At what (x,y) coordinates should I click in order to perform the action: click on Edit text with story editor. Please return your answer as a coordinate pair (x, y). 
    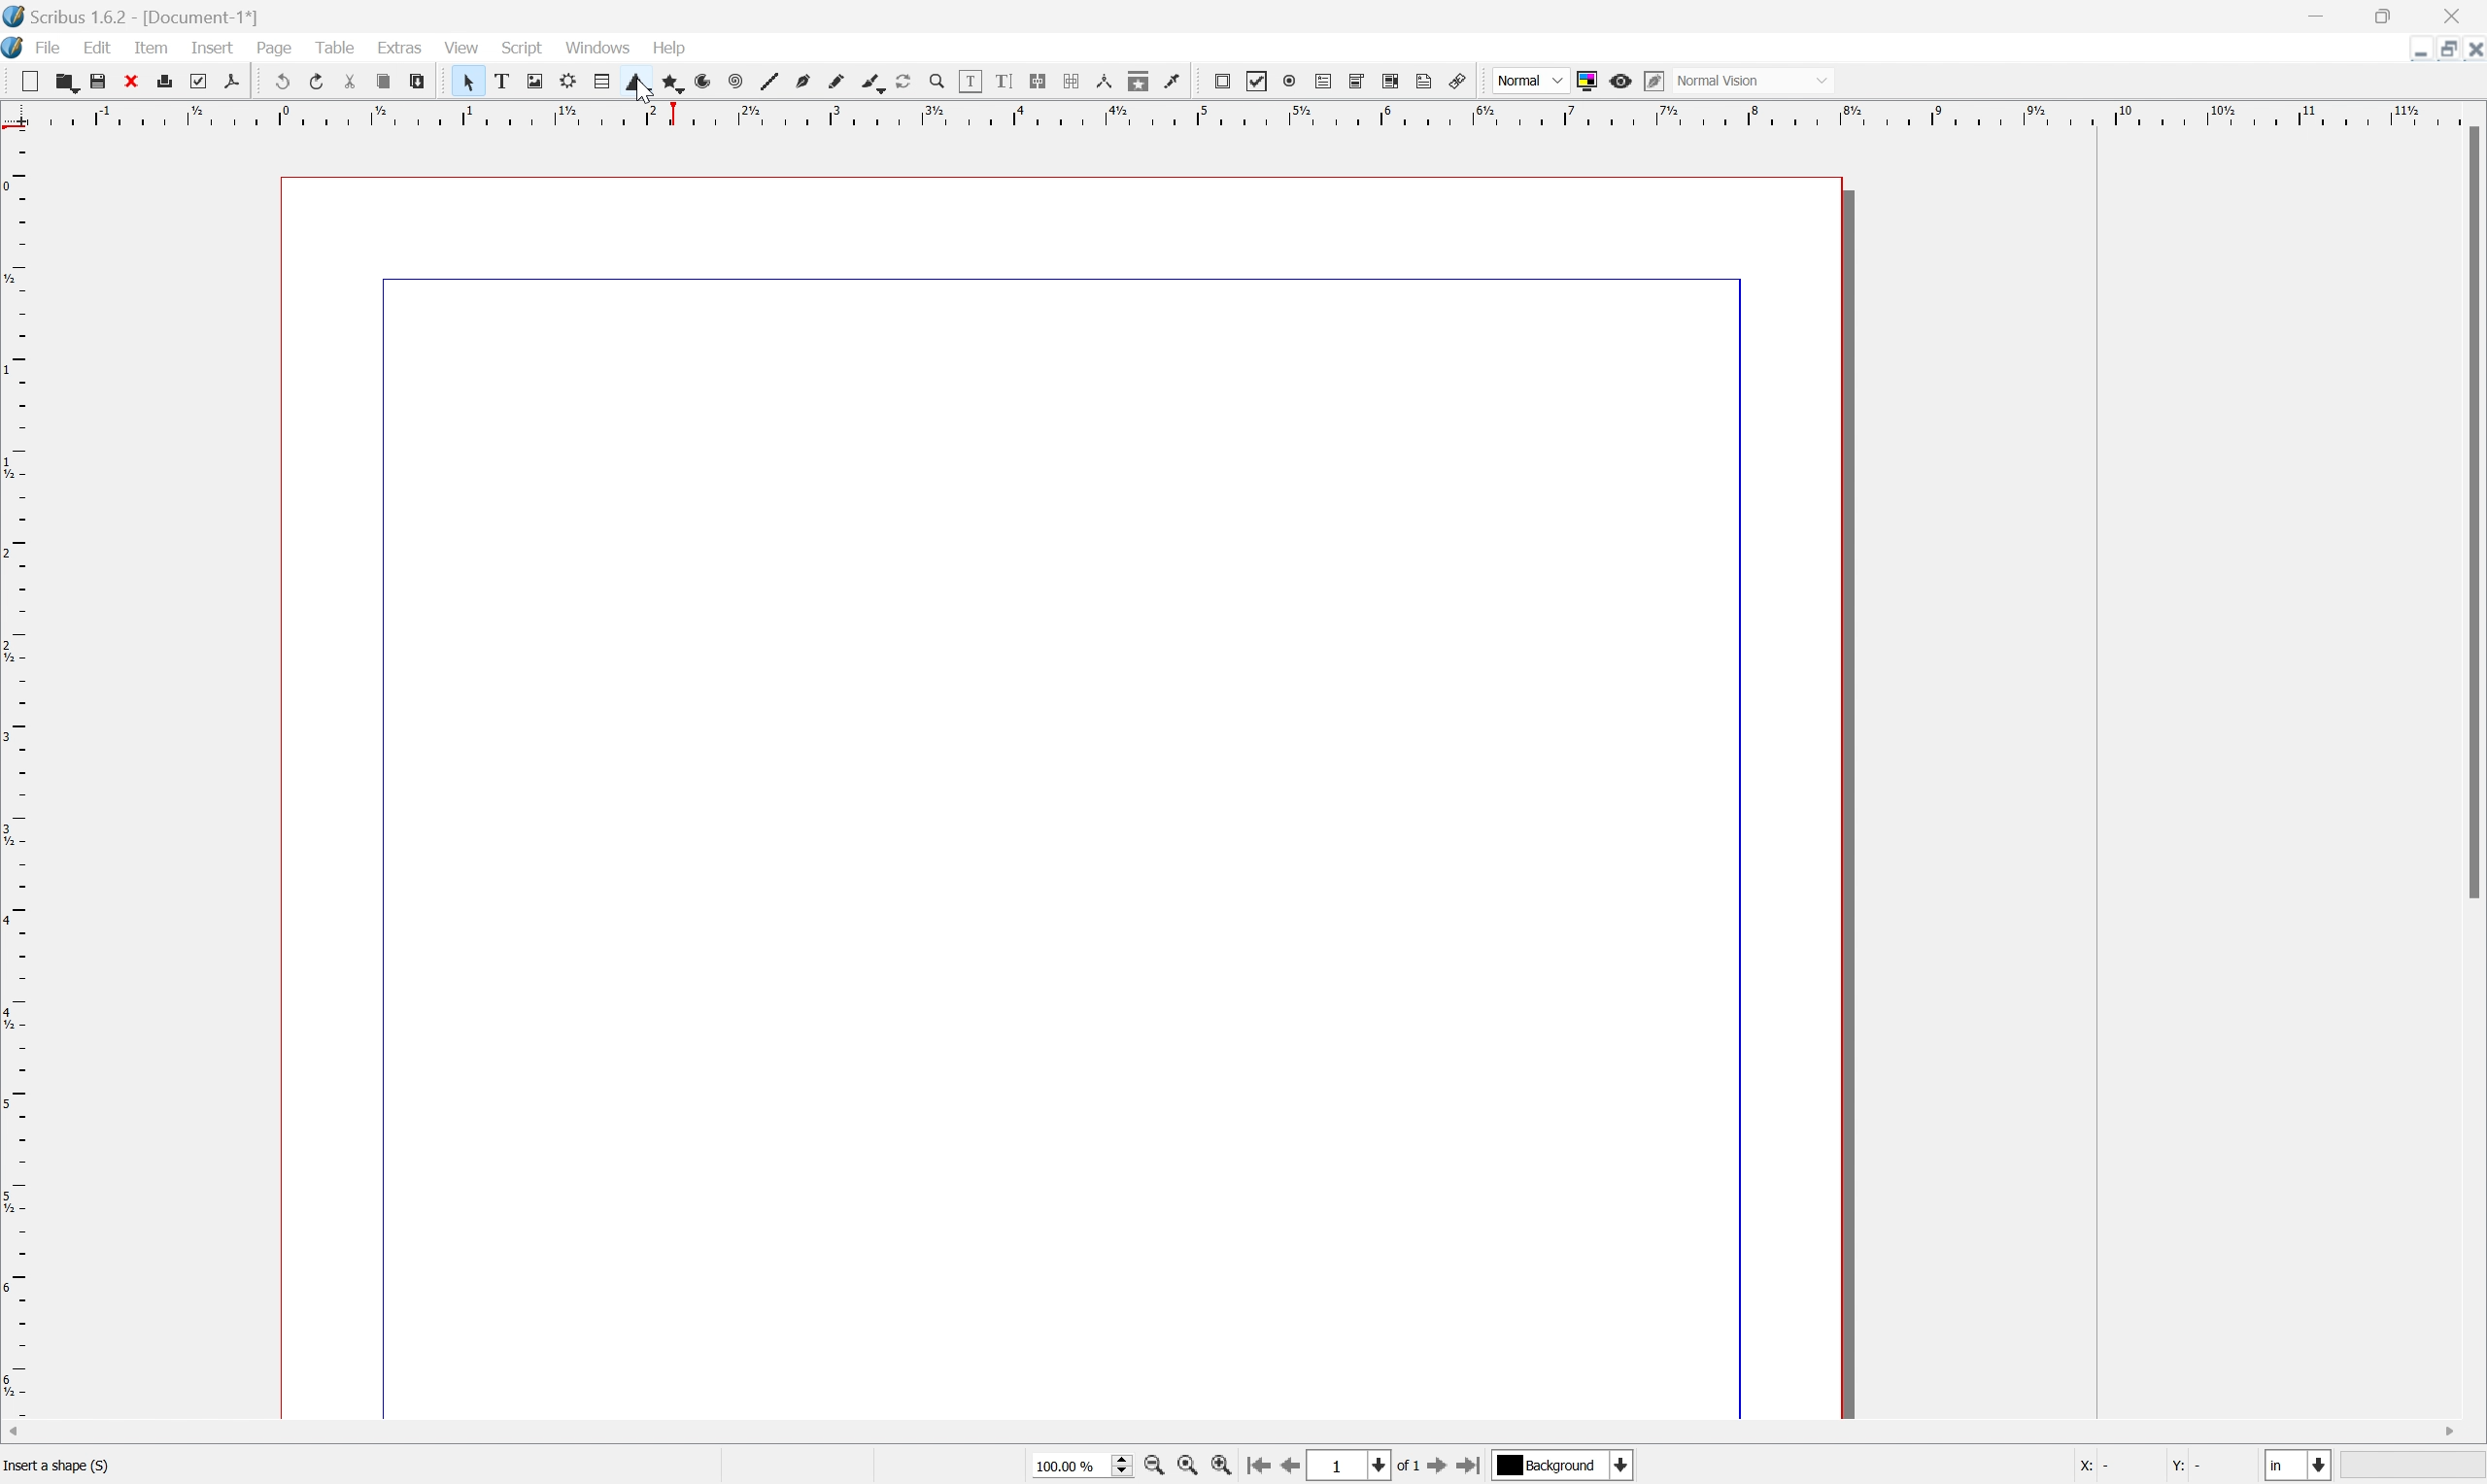
    Looking at the image, I should click on (997, 83).